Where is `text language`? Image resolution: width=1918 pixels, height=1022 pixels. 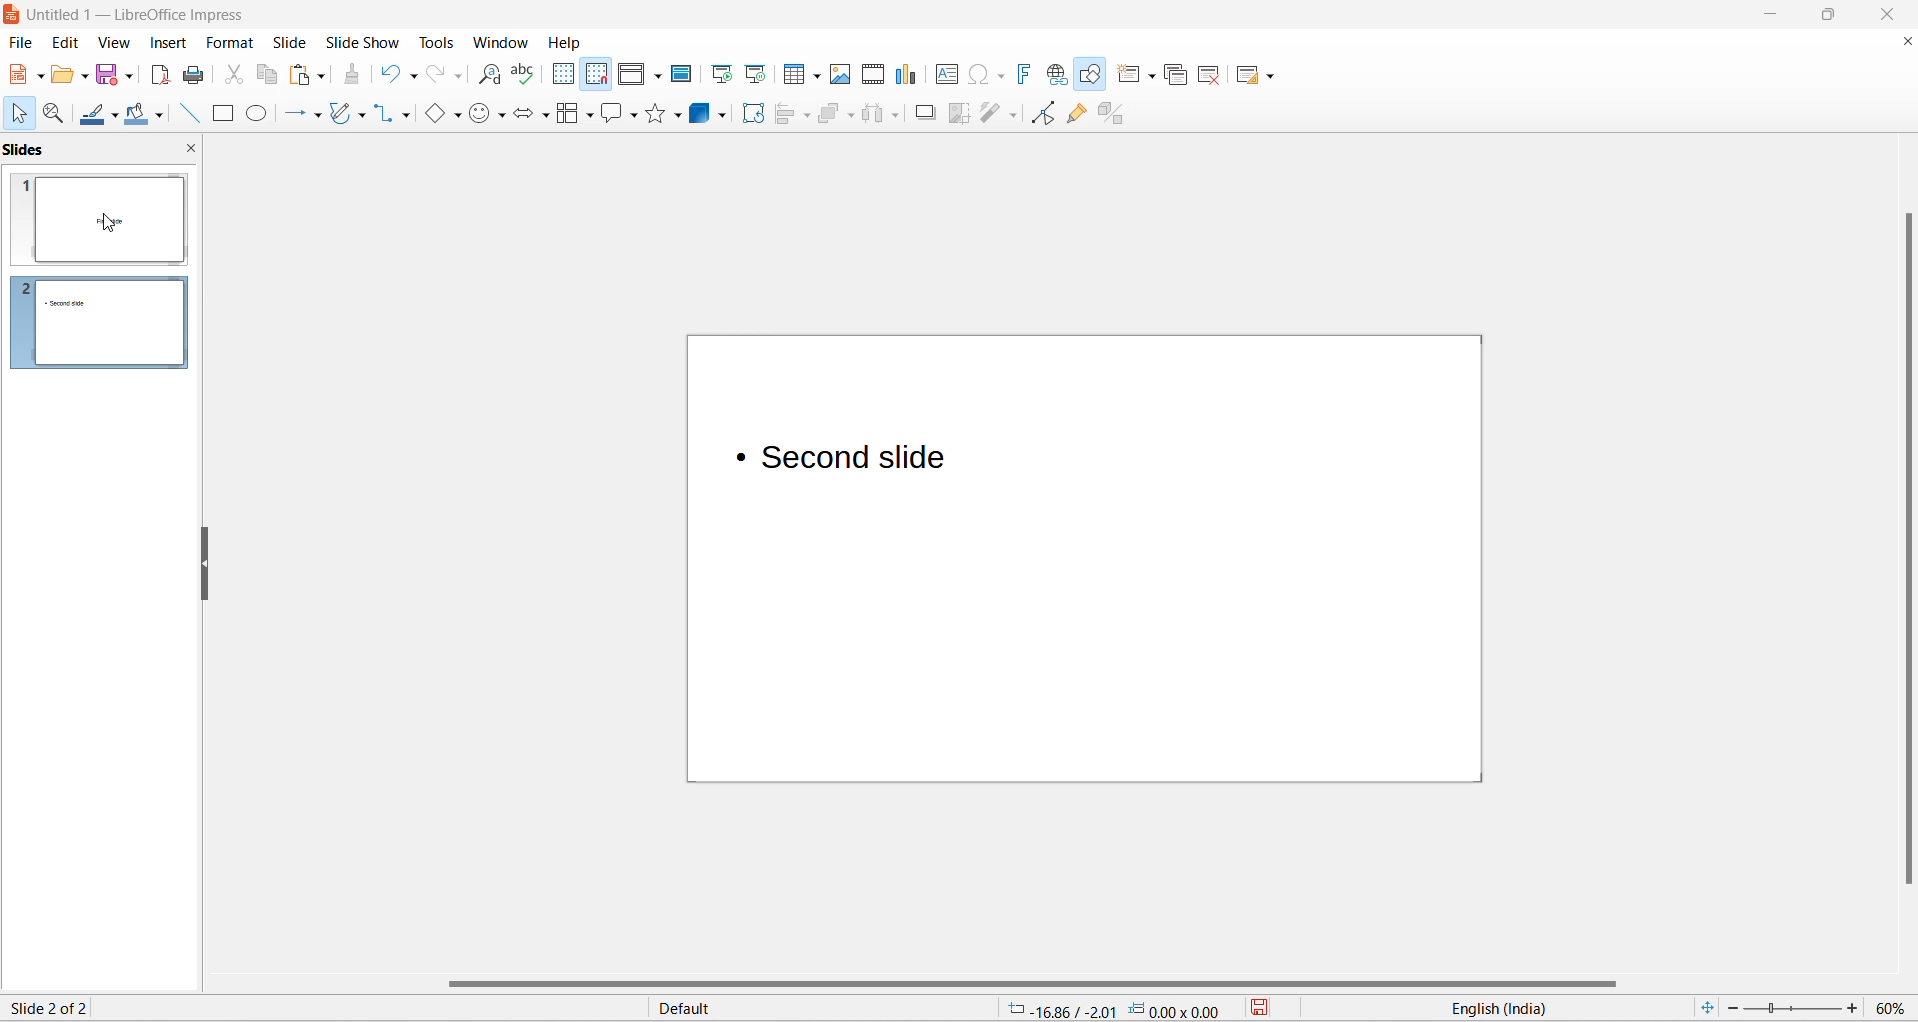
text language is located at coordinates (1482, 1006).